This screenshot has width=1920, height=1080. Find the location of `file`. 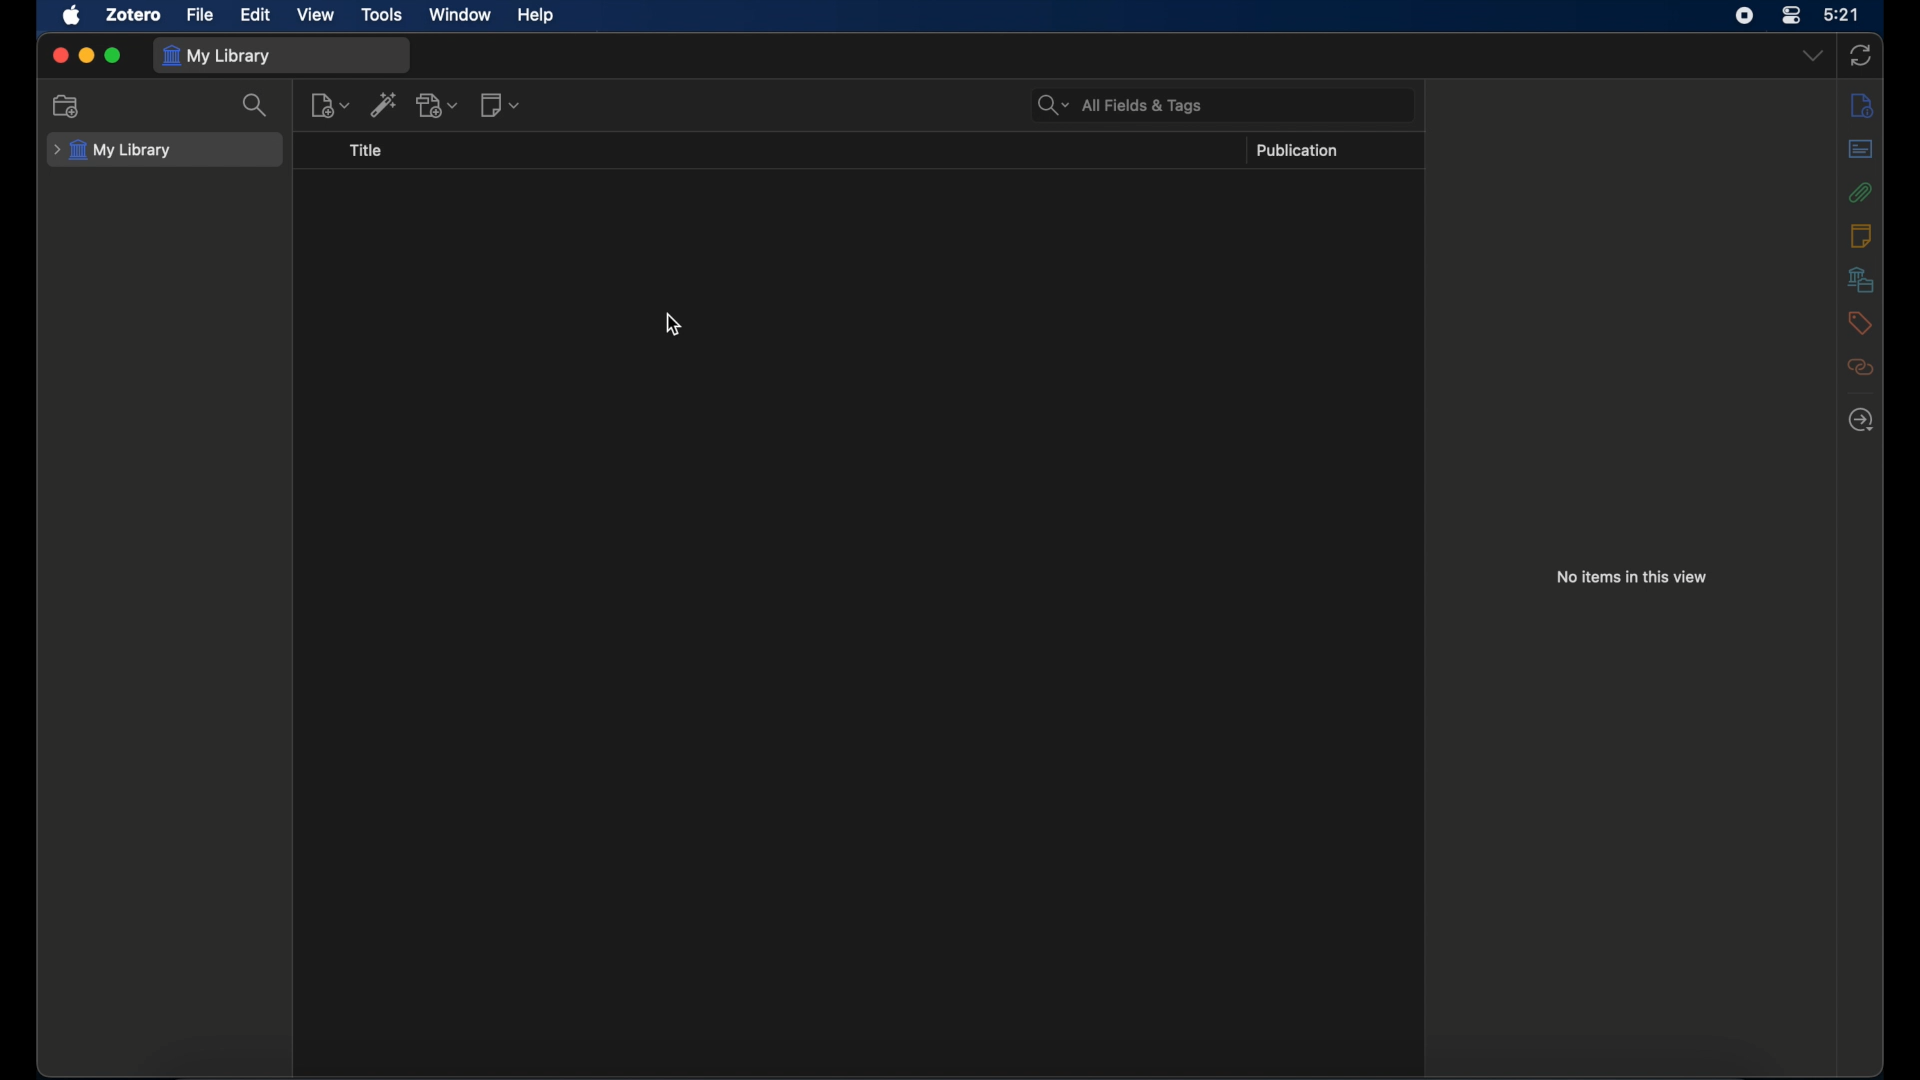

file is located at coordinates (202, 16).